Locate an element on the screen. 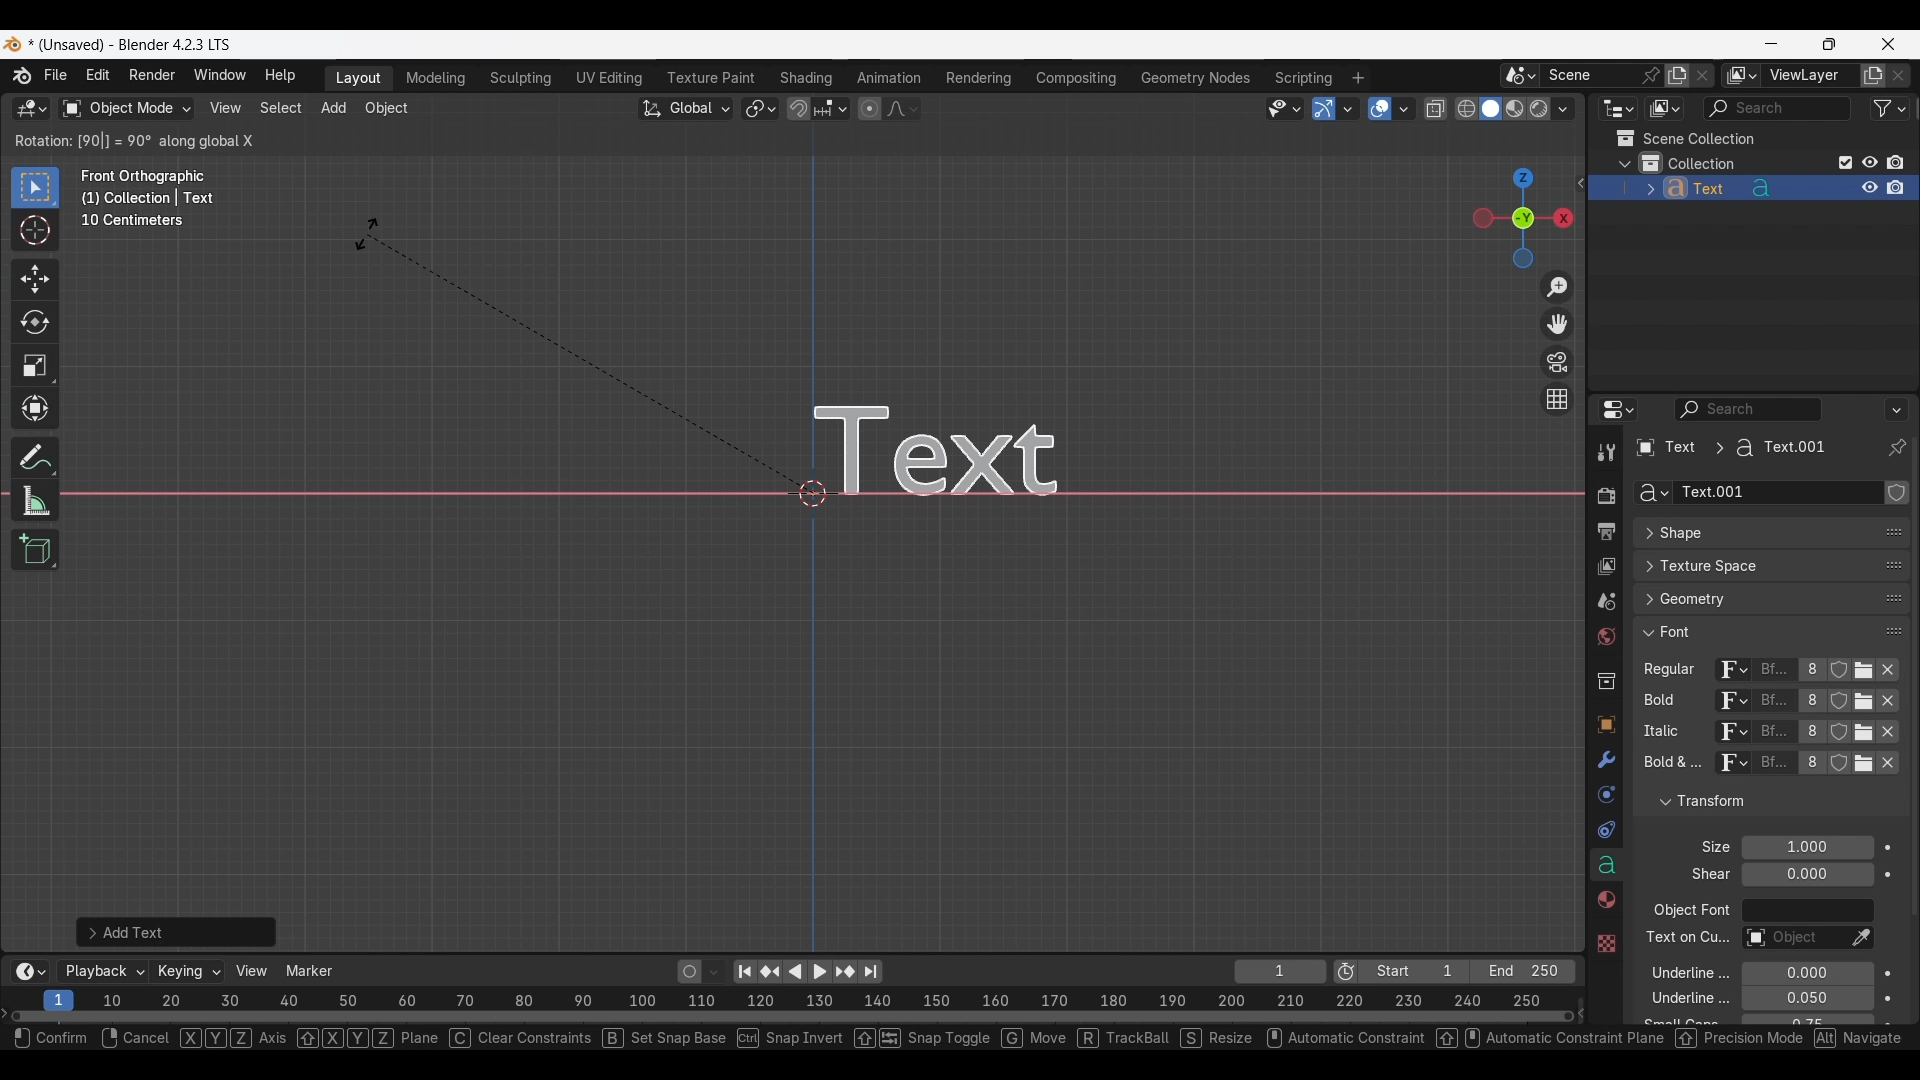 This screenshot has height=1080, width=1920. Text view changed due to change in rotation is located at coordinates (967, 445).